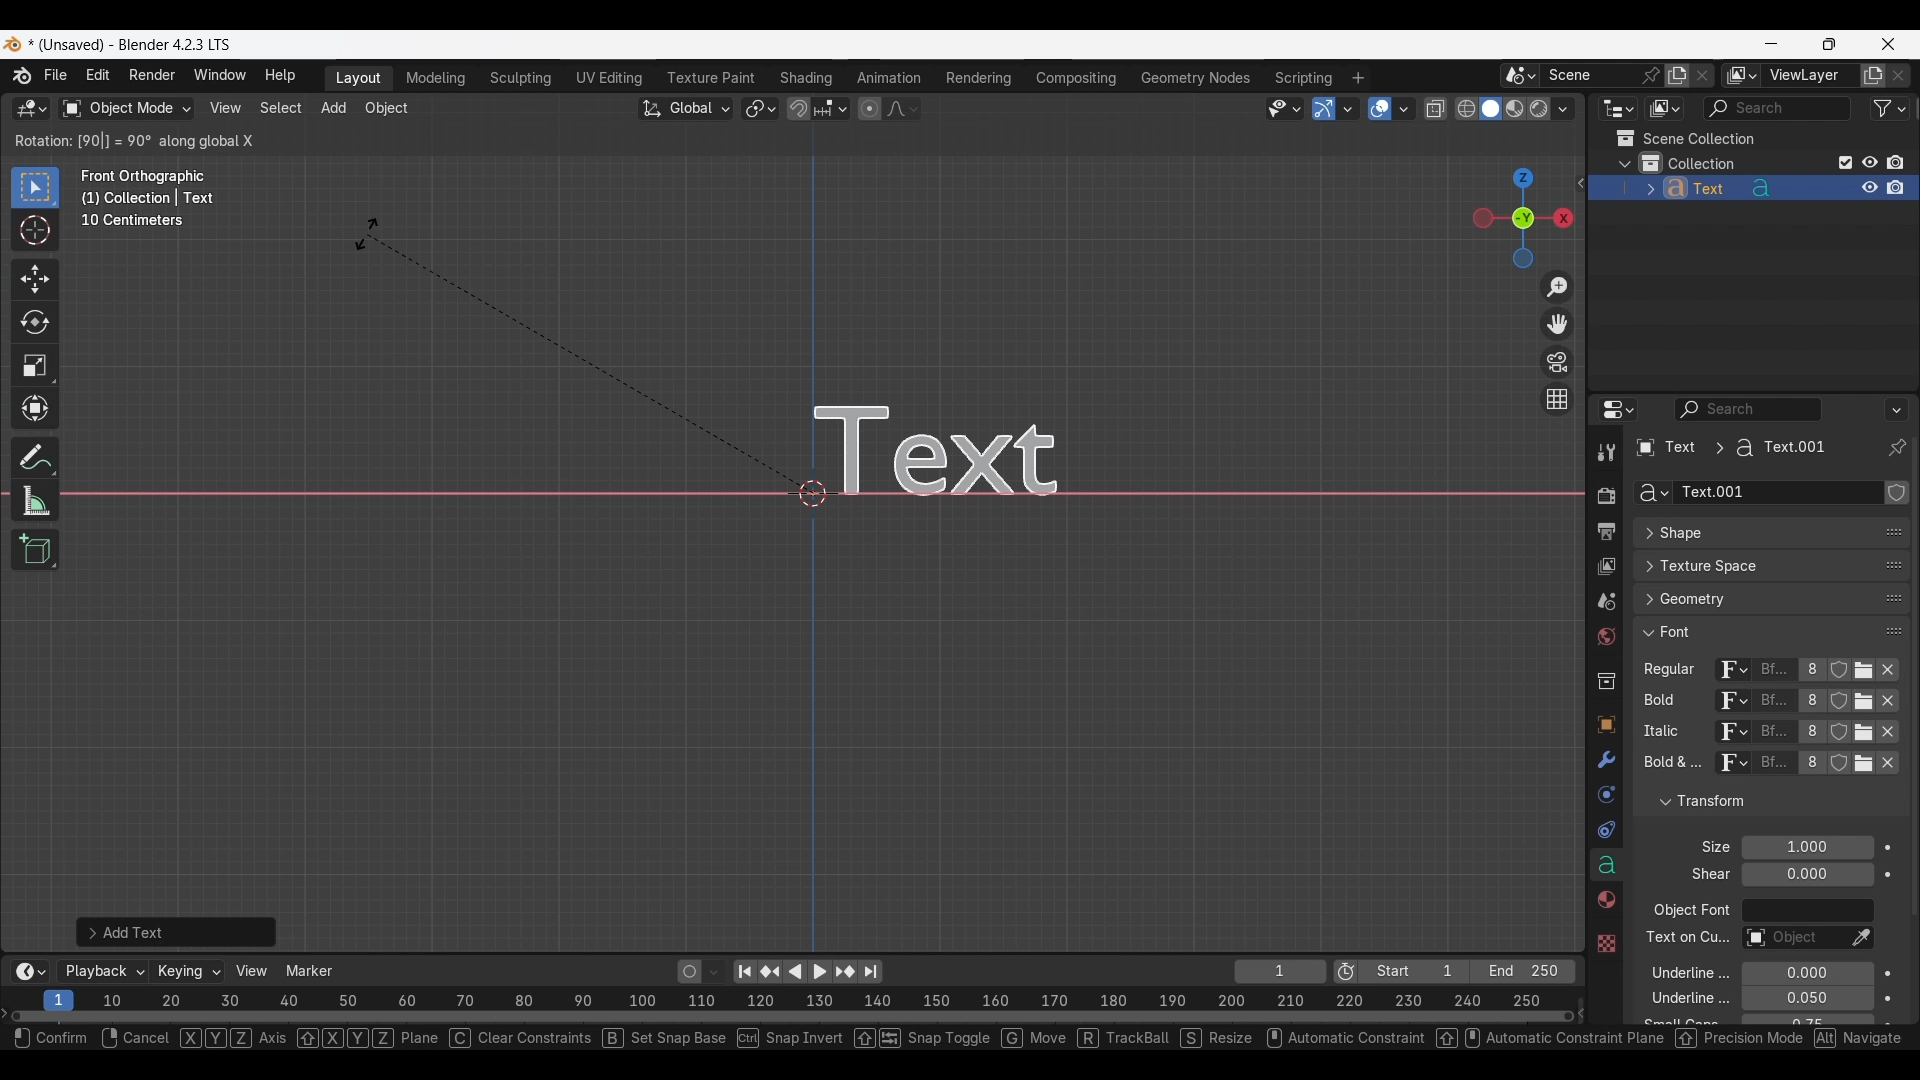 The height and width of the screenshot is (1080, 1920). I want to click on More about Blender, so click(23, 76).